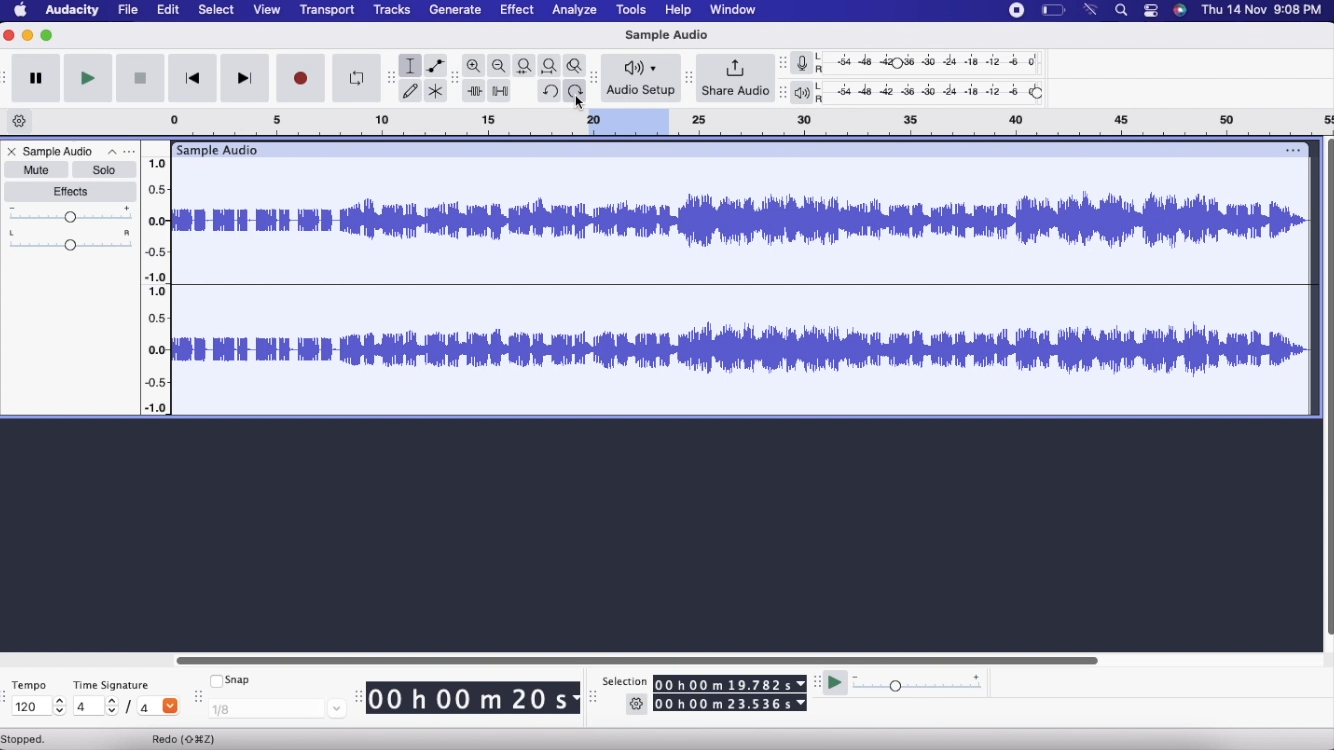 Image resolution: width=1334 pixels, height=750 pixels. Describe the element at coordinates (808, 64) in the screenshot. I see `Record meter` at that location.